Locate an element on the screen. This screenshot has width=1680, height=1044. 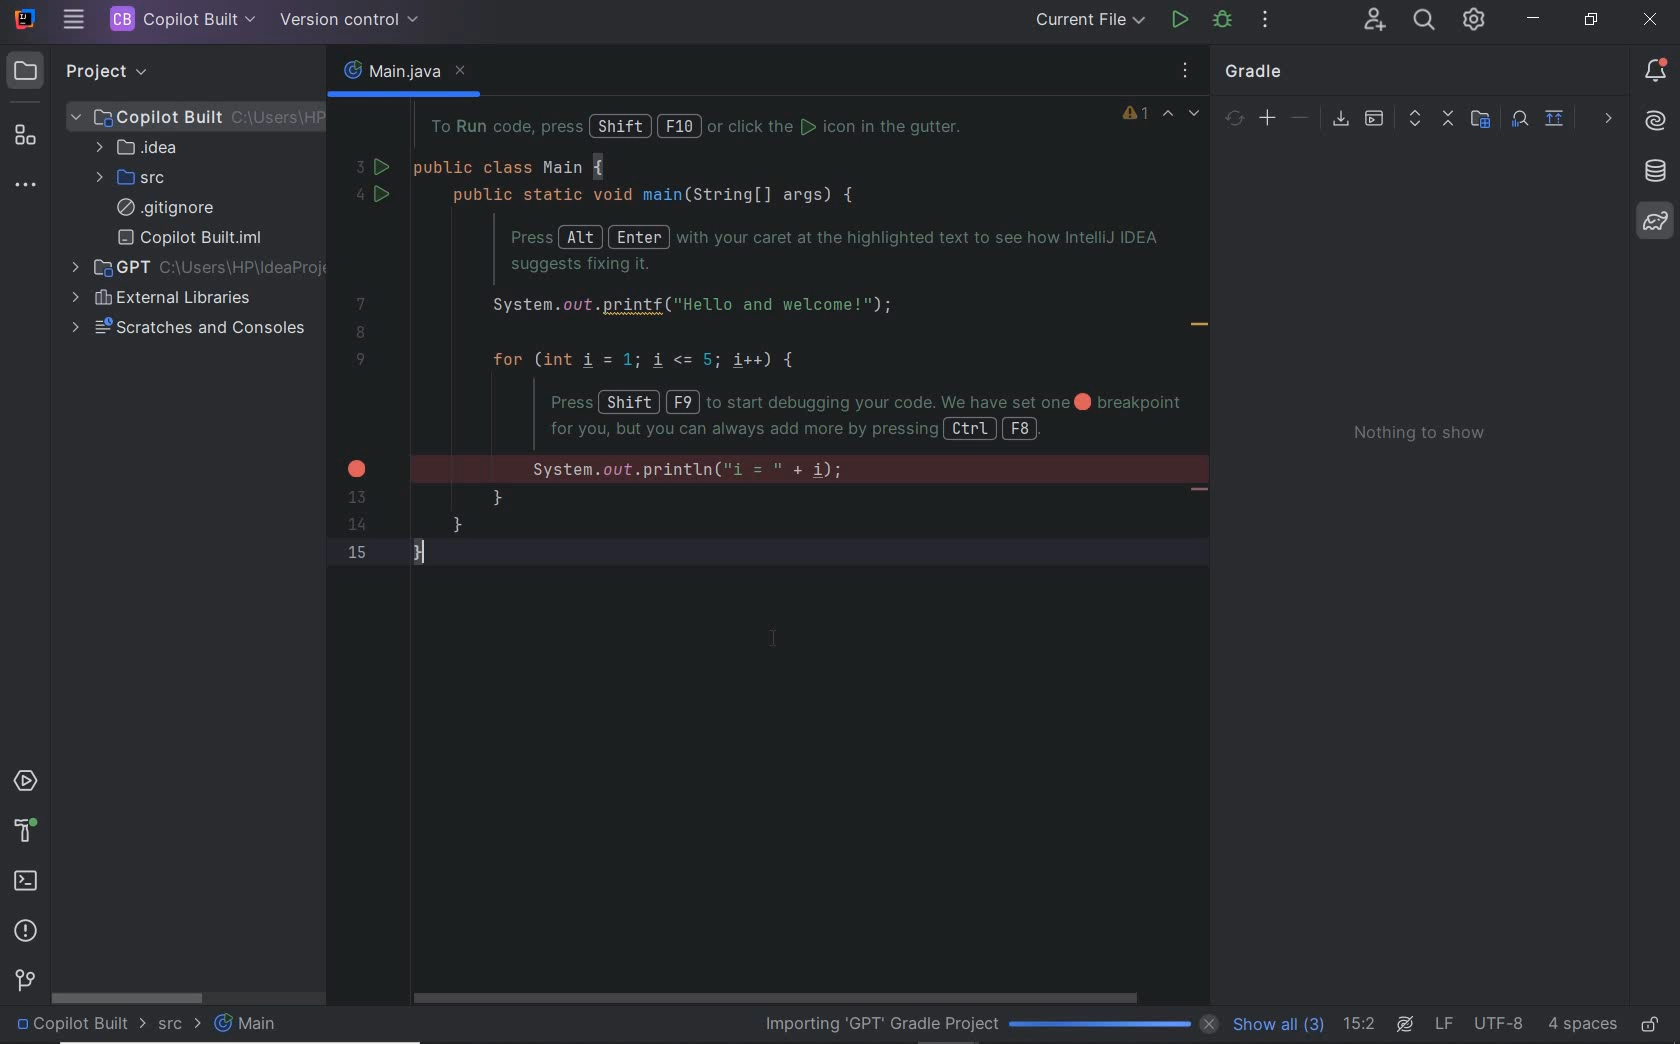
CODE WITH ME is located at coordinates (1374, 22).